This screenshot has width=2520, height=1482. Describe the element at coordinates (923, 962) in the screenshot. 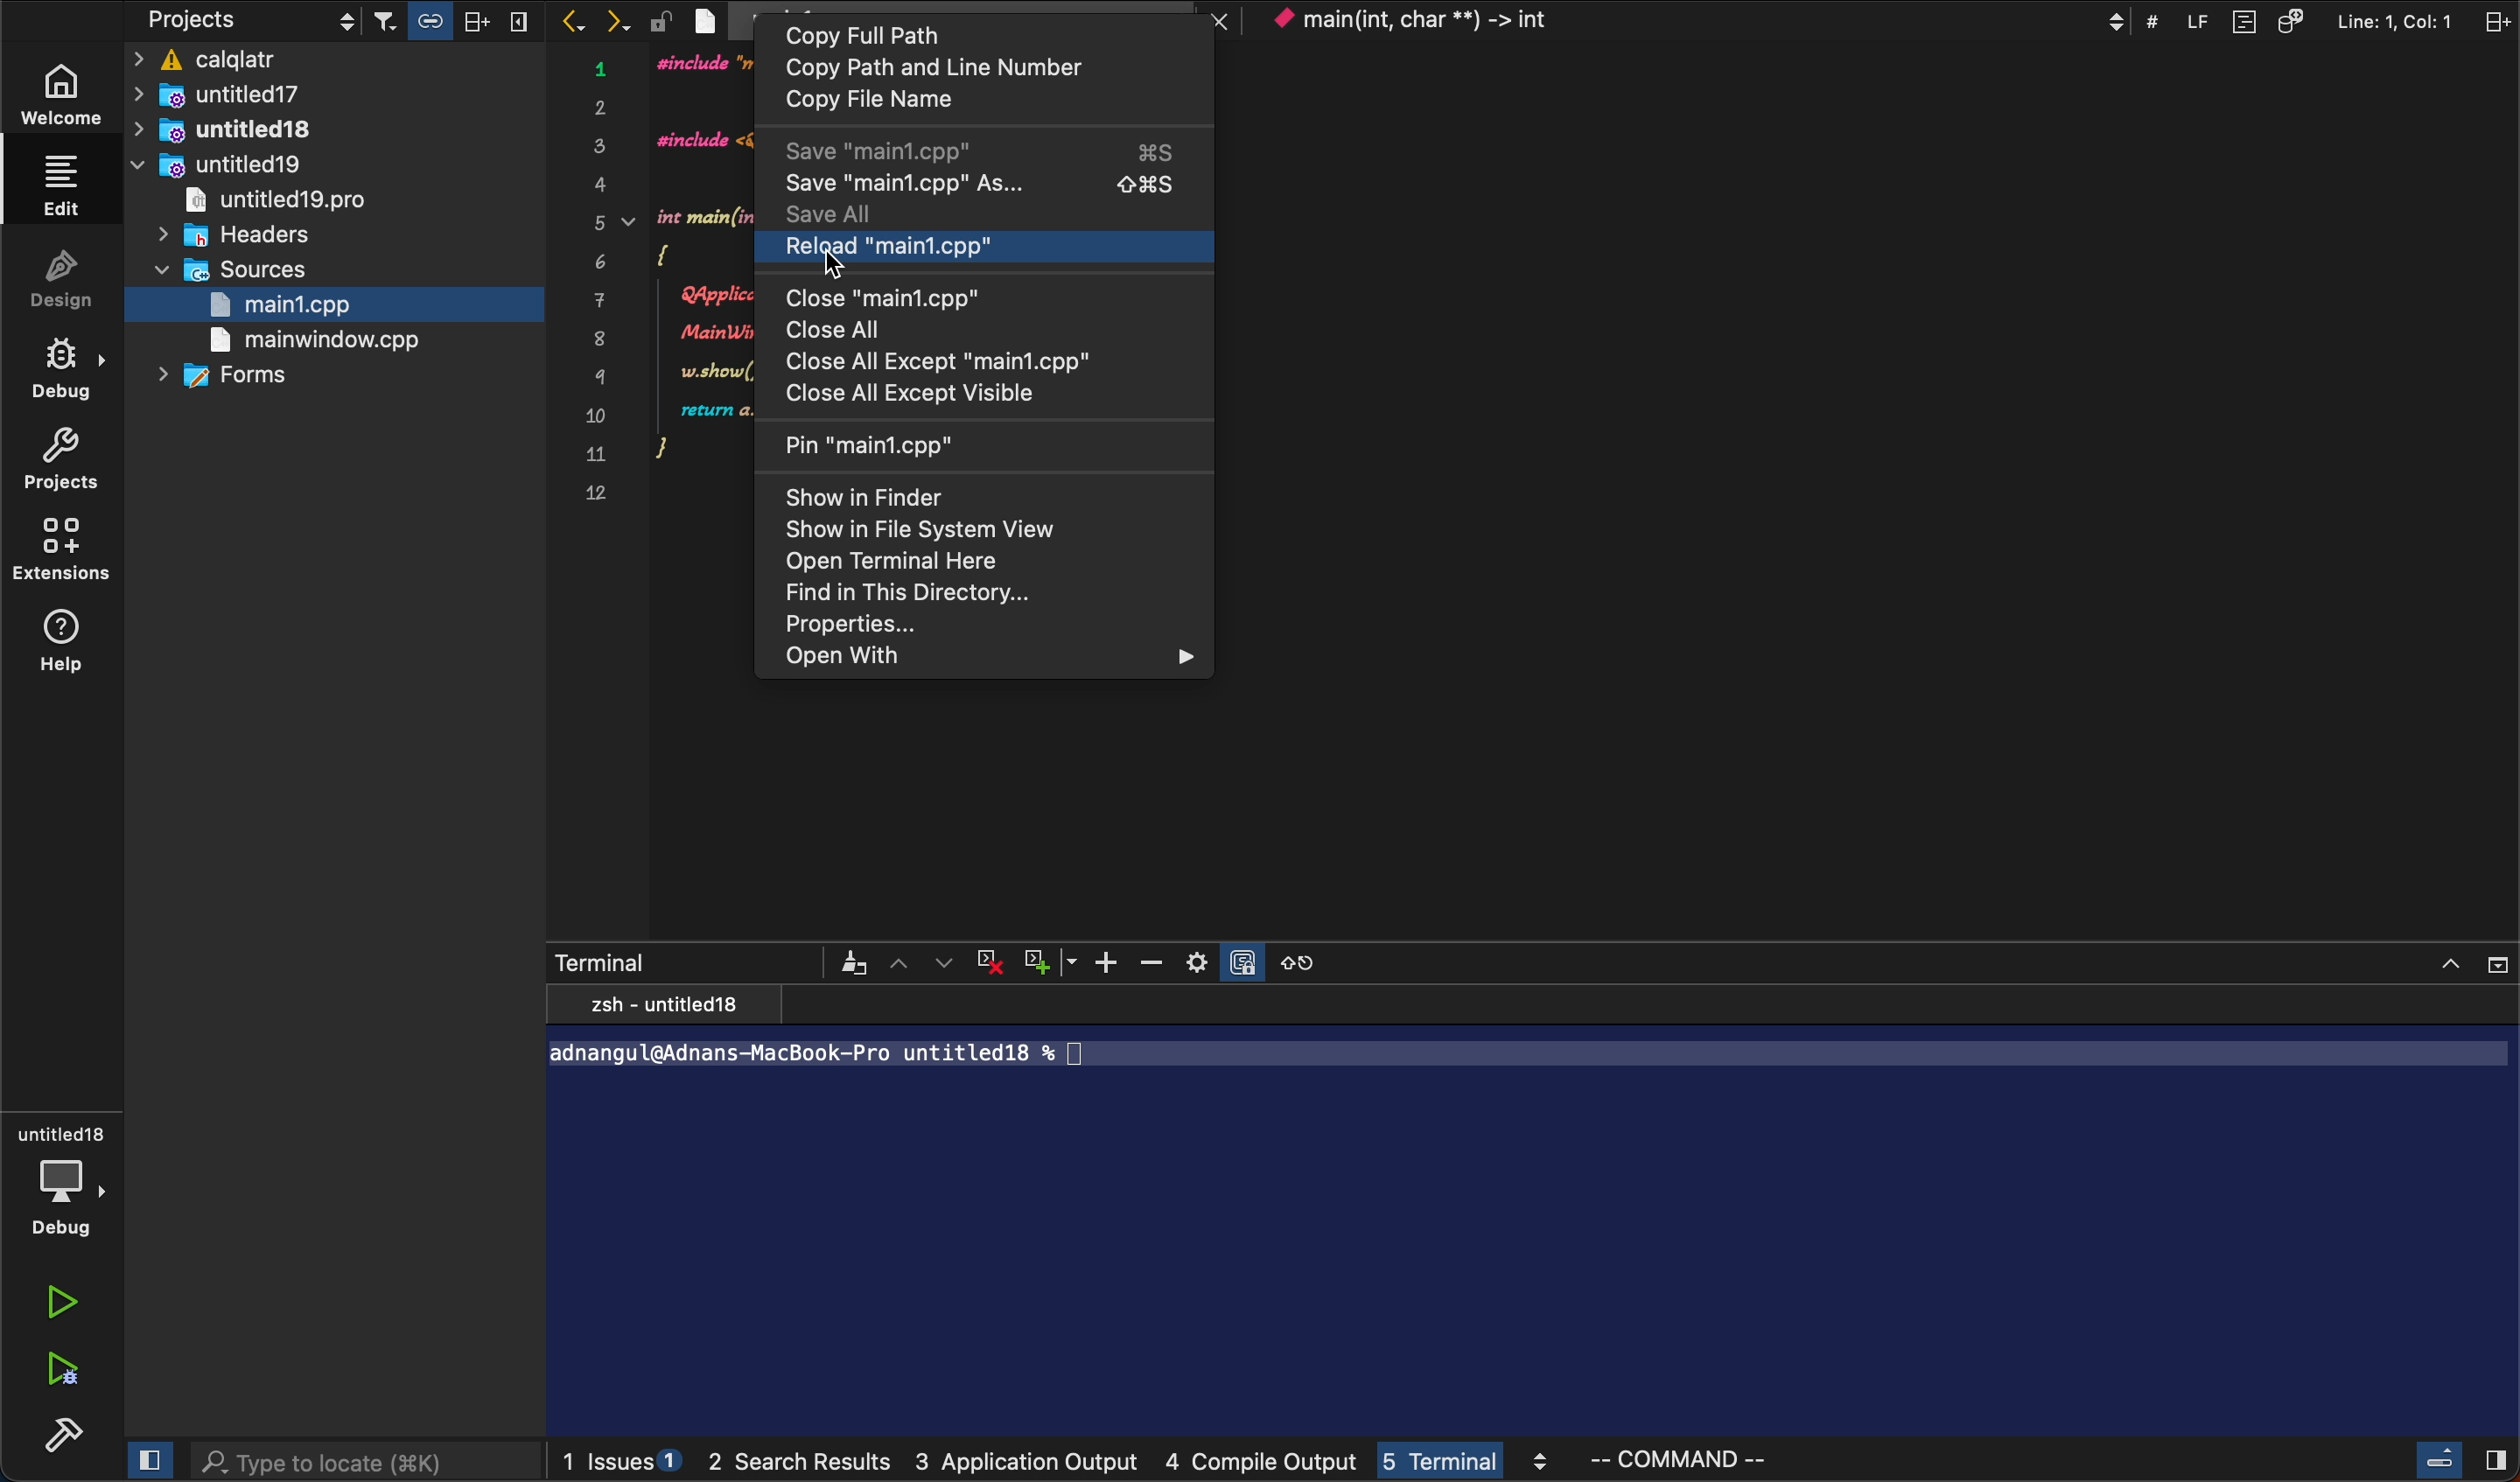

I see `arrows` at that location.